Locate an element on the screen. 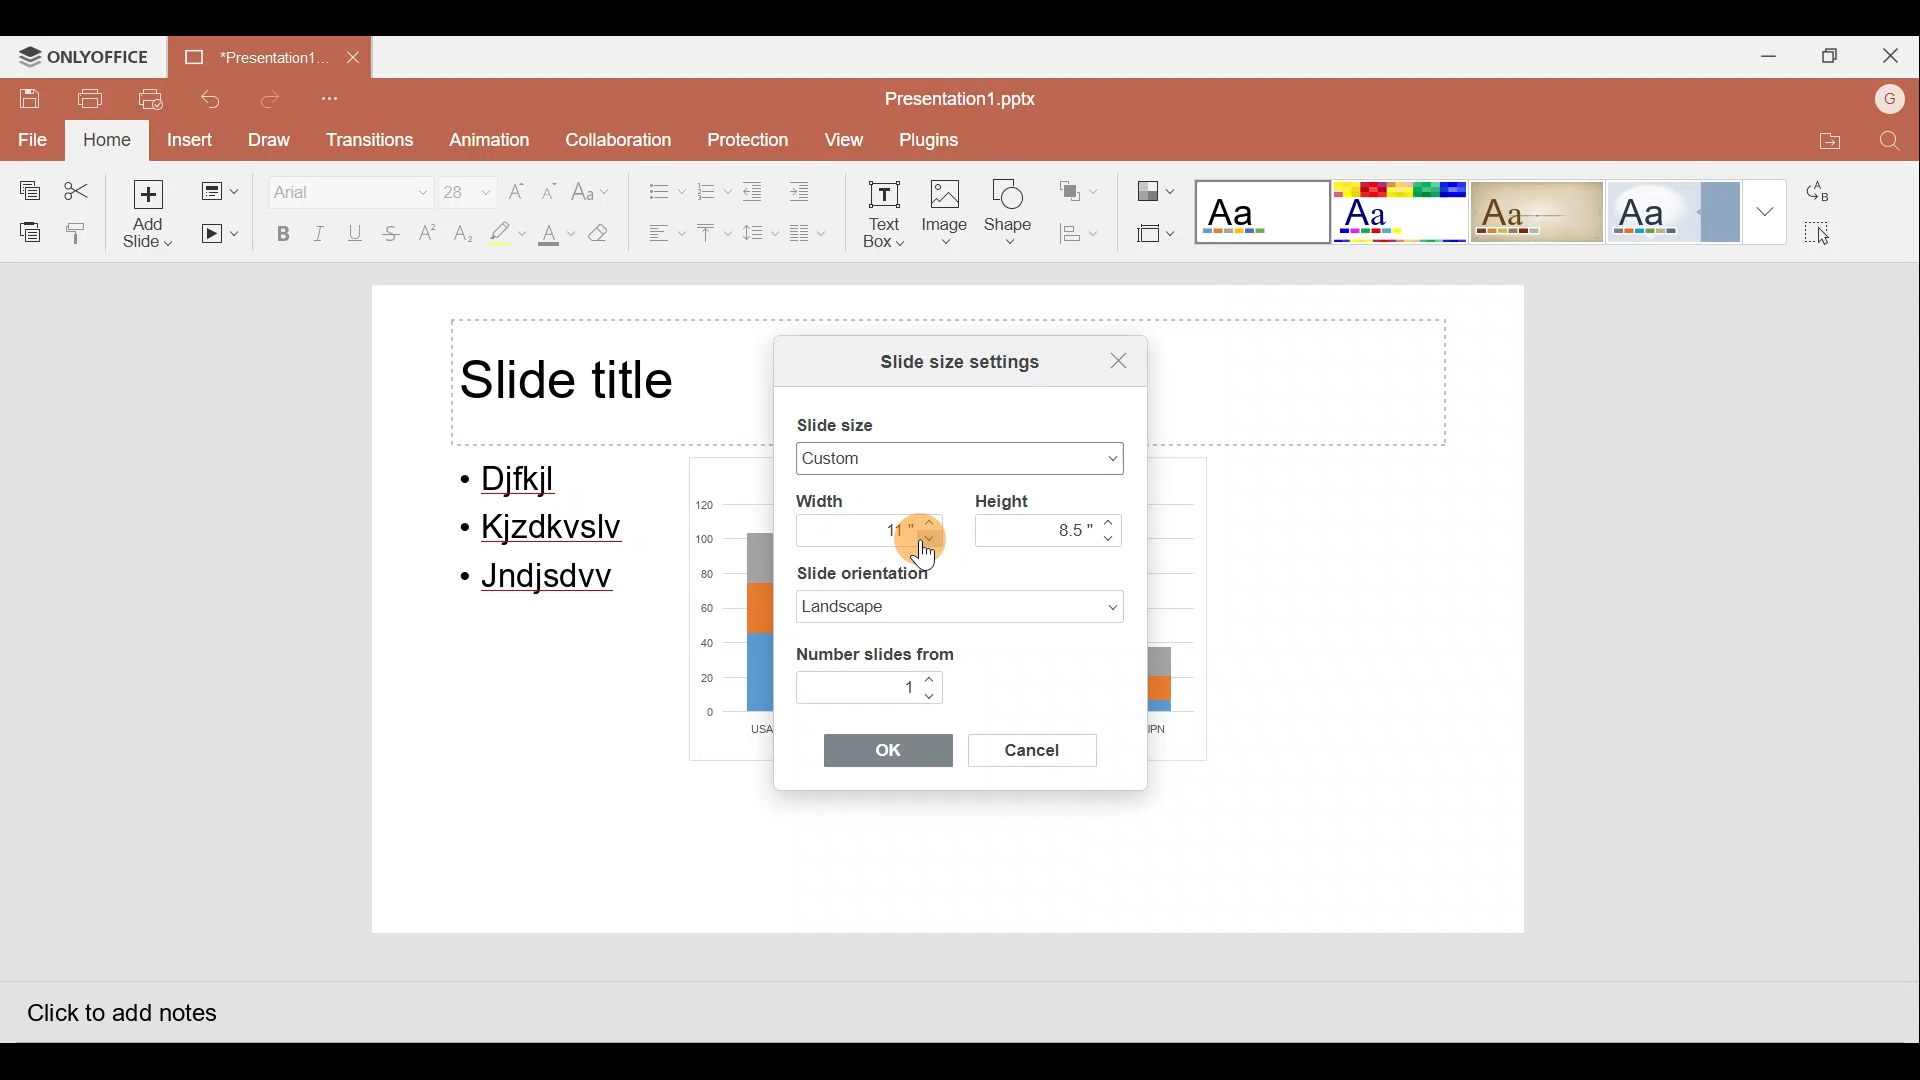 The image size is (1920, 1080). Close is located at coordinates (1109, 357).